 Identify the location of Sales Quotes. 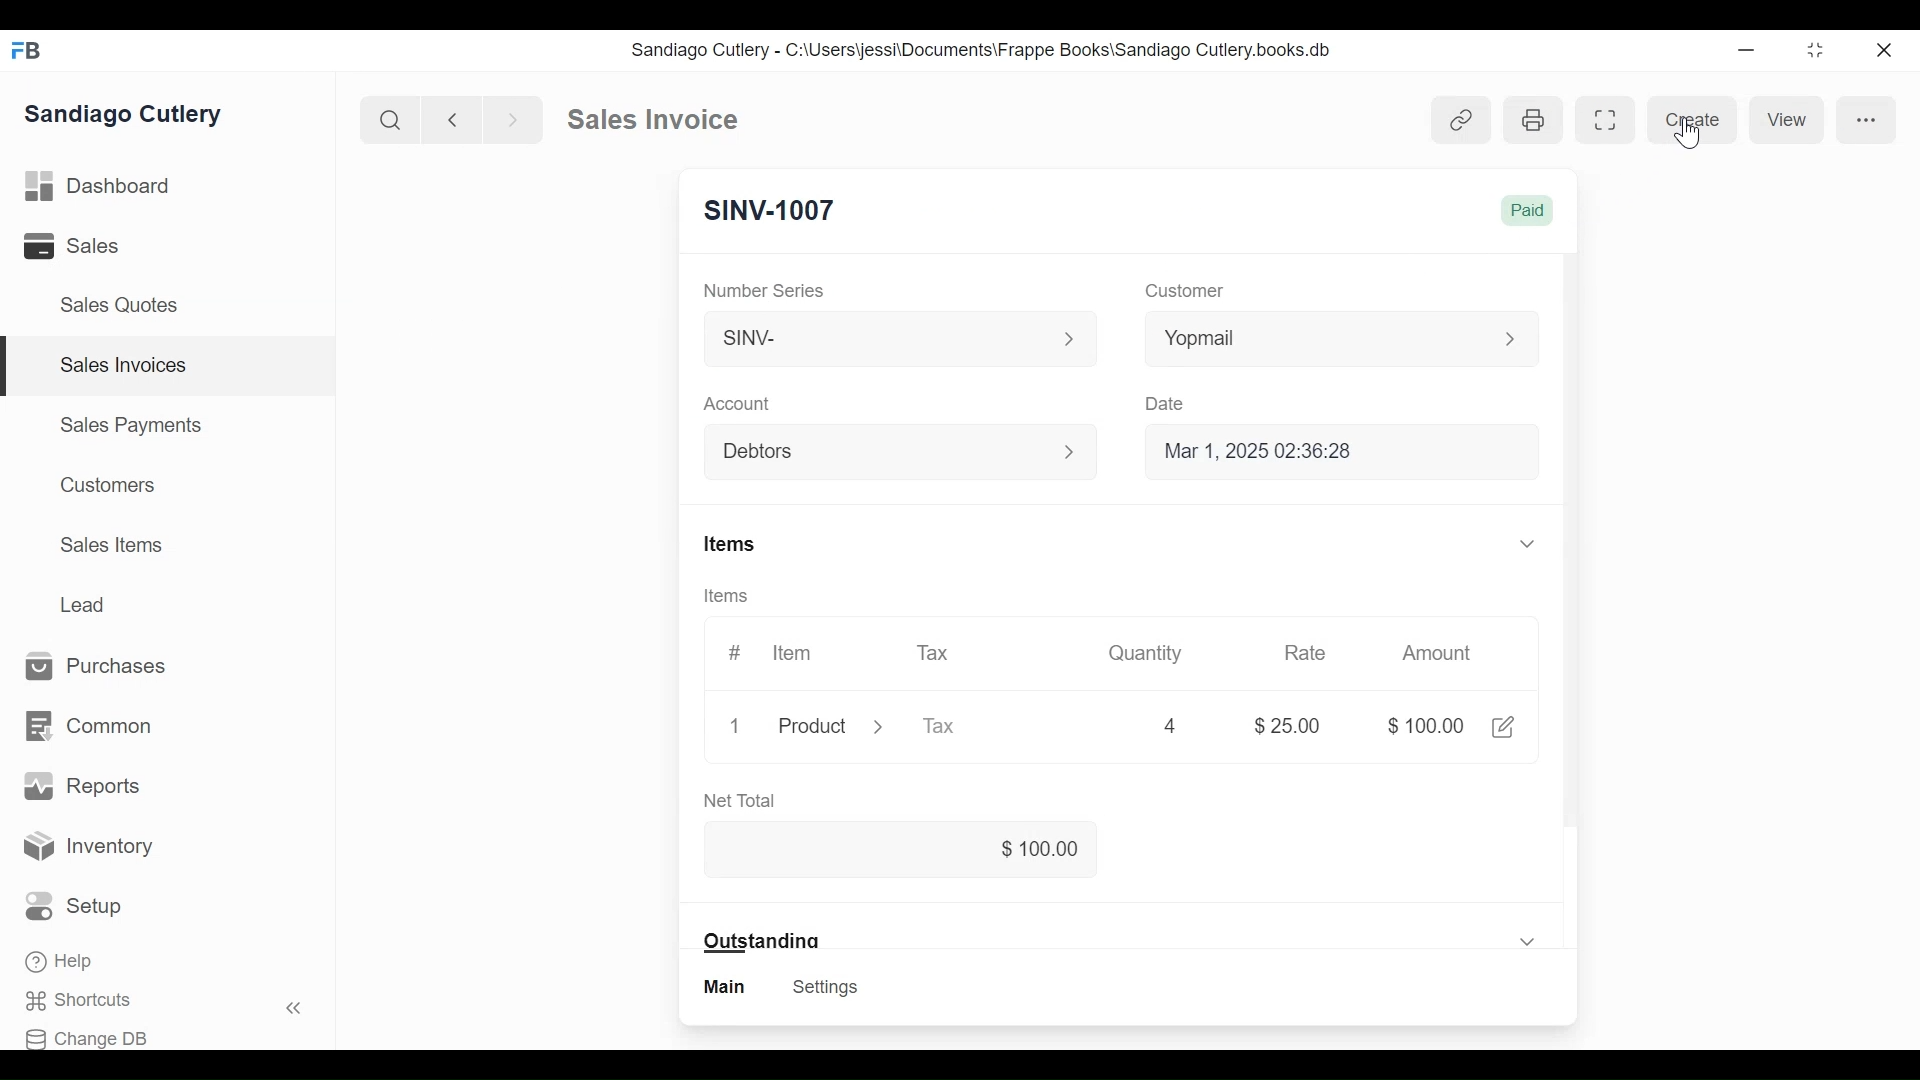
(122, 305).